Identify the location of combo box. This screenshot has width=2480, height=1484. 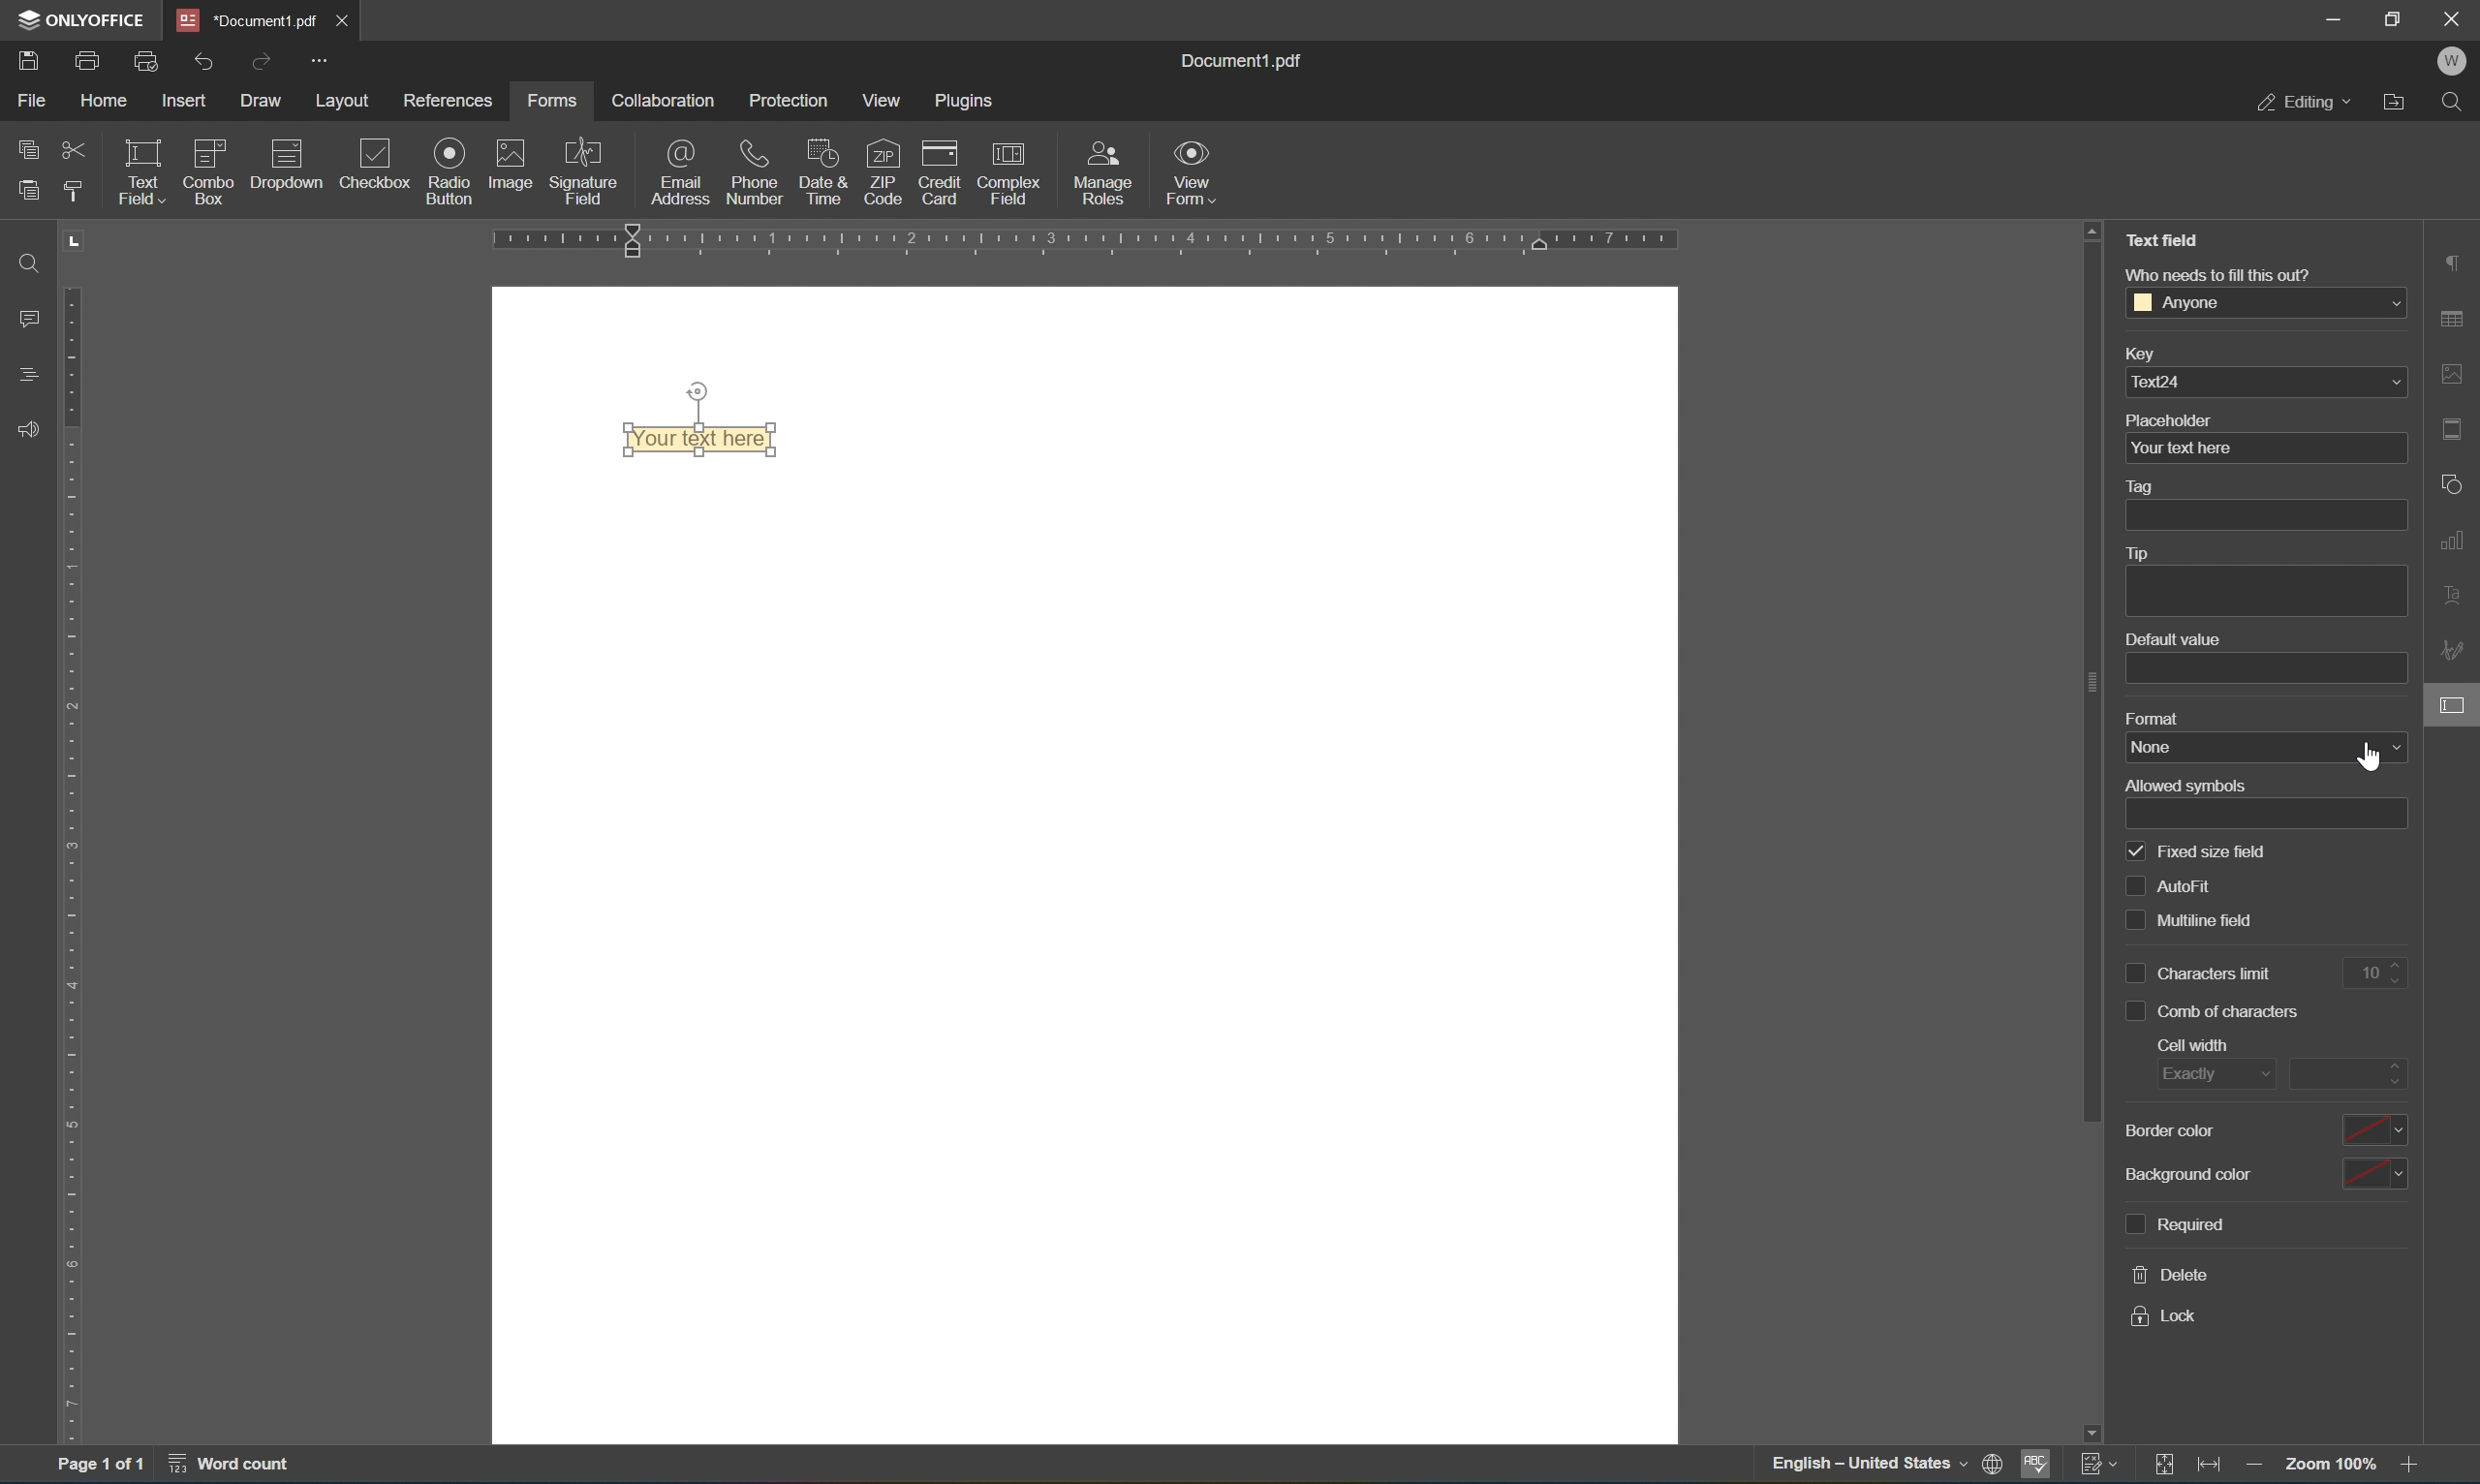
(210, 169).